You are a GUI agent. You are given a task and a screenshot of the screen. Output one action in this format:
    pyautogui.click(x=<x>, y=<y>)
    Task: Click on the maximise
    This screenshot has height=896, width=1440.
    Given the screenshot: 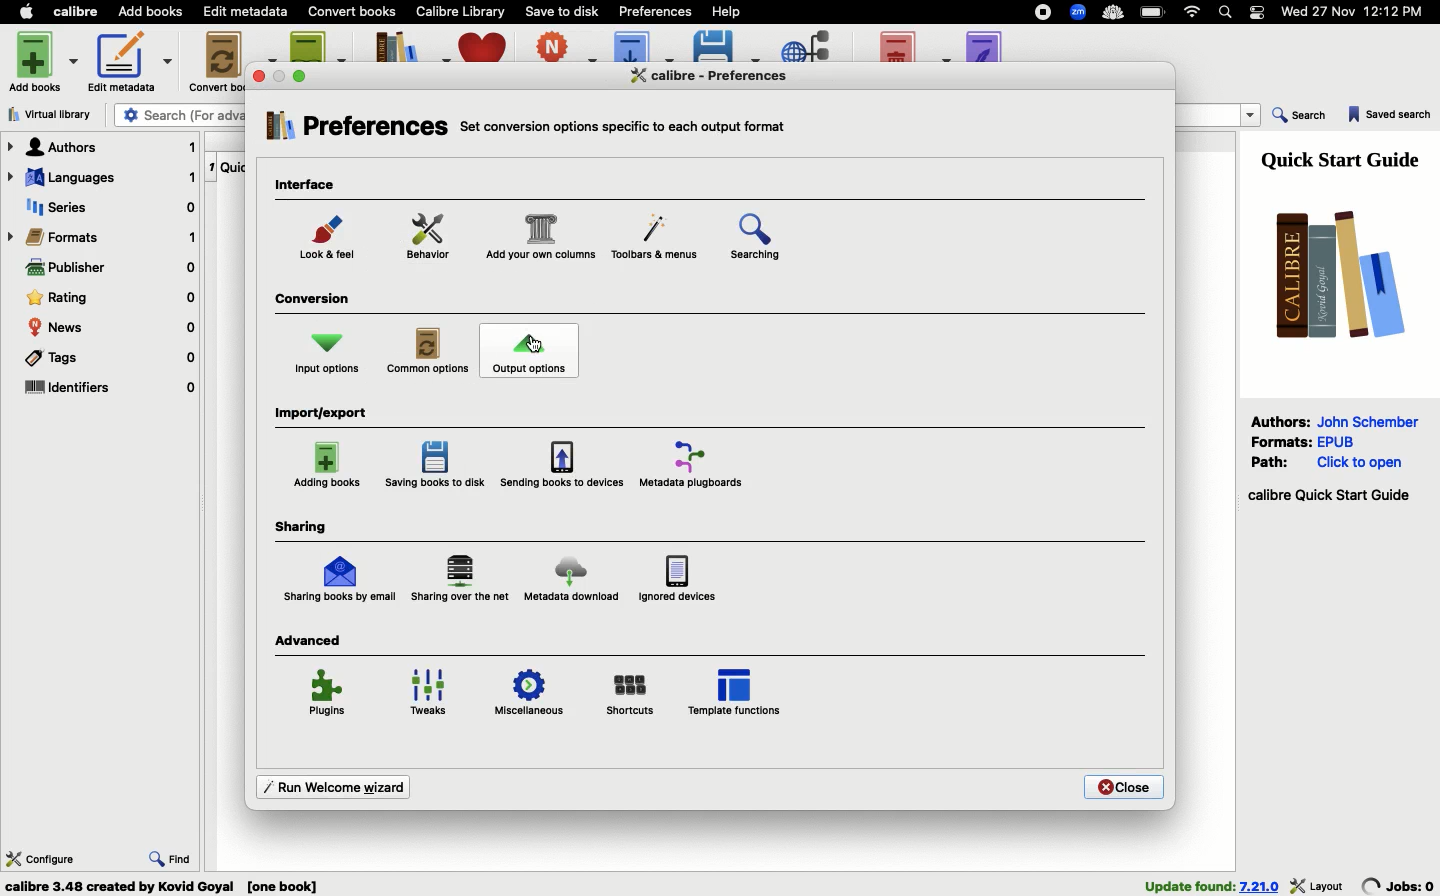 What is the action you would take?
    pyautogui.click(x=302, y=75)
    